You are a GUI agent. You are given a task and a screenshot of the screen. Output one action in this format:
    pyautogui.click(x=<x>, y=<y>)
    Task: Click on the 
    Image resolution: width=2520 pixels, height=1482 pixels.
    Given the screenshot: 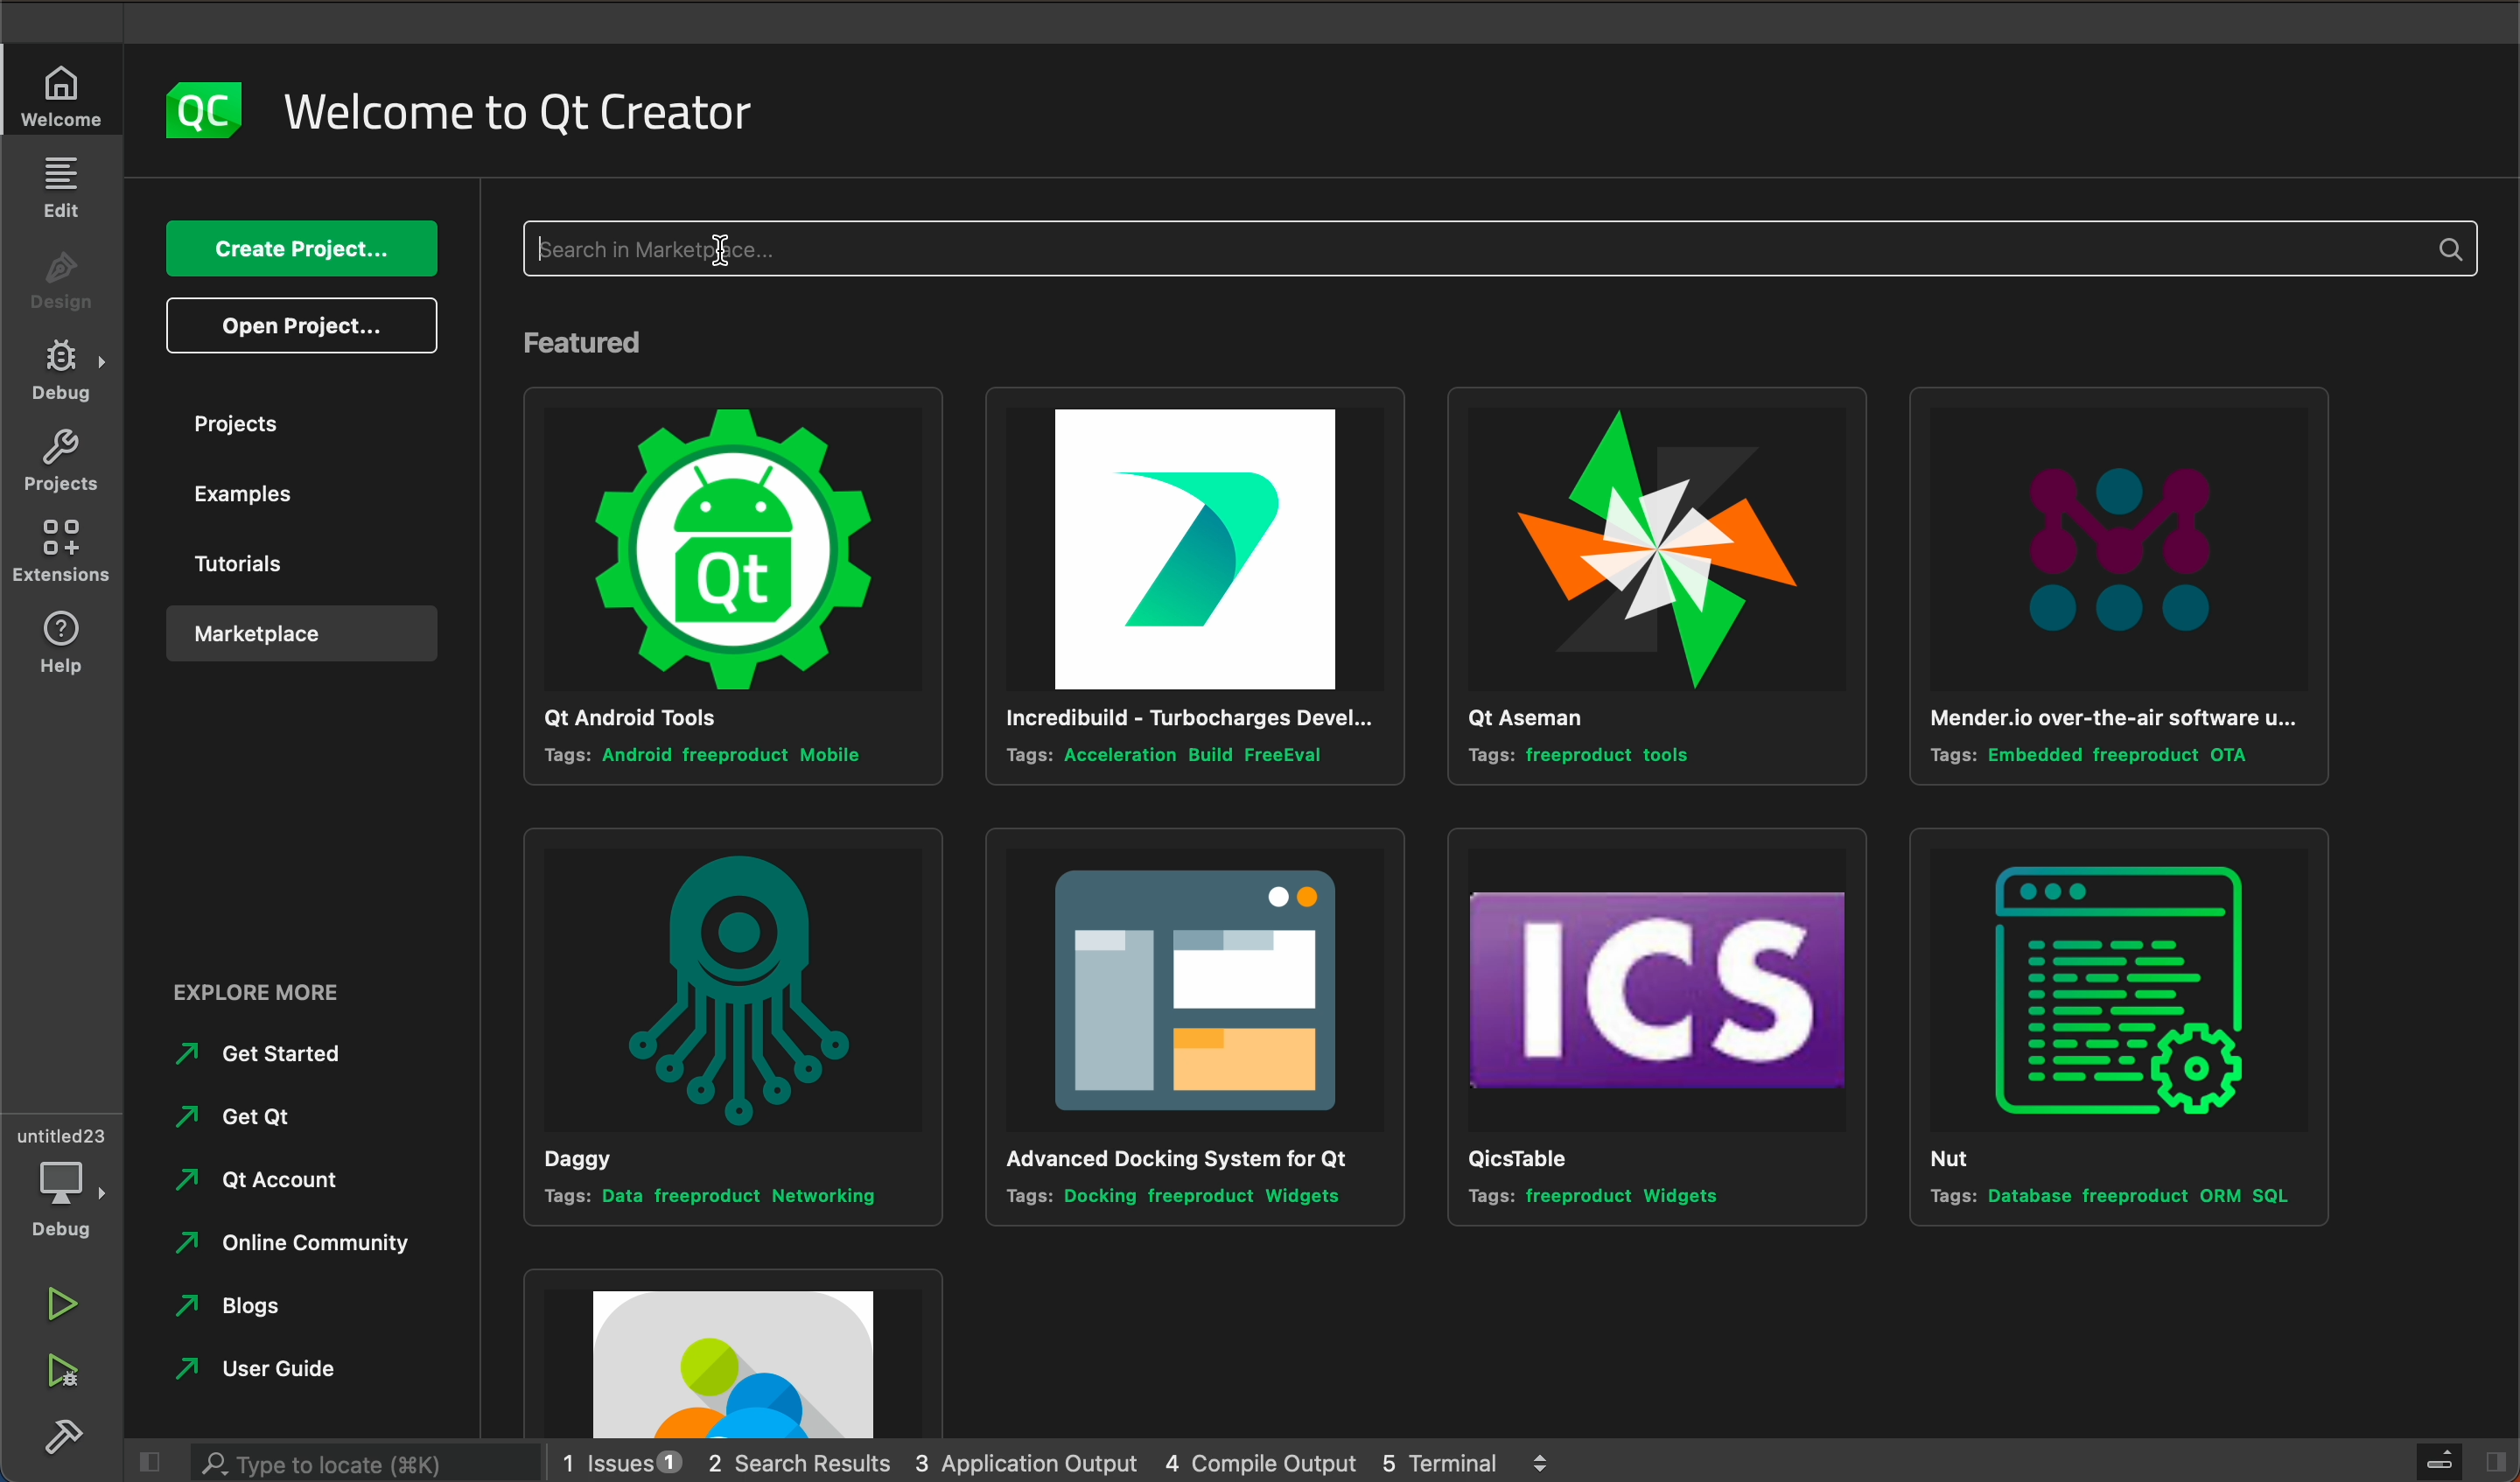 What is the action you would take?
    pyautogui.click(x=1194, y=1026)
    